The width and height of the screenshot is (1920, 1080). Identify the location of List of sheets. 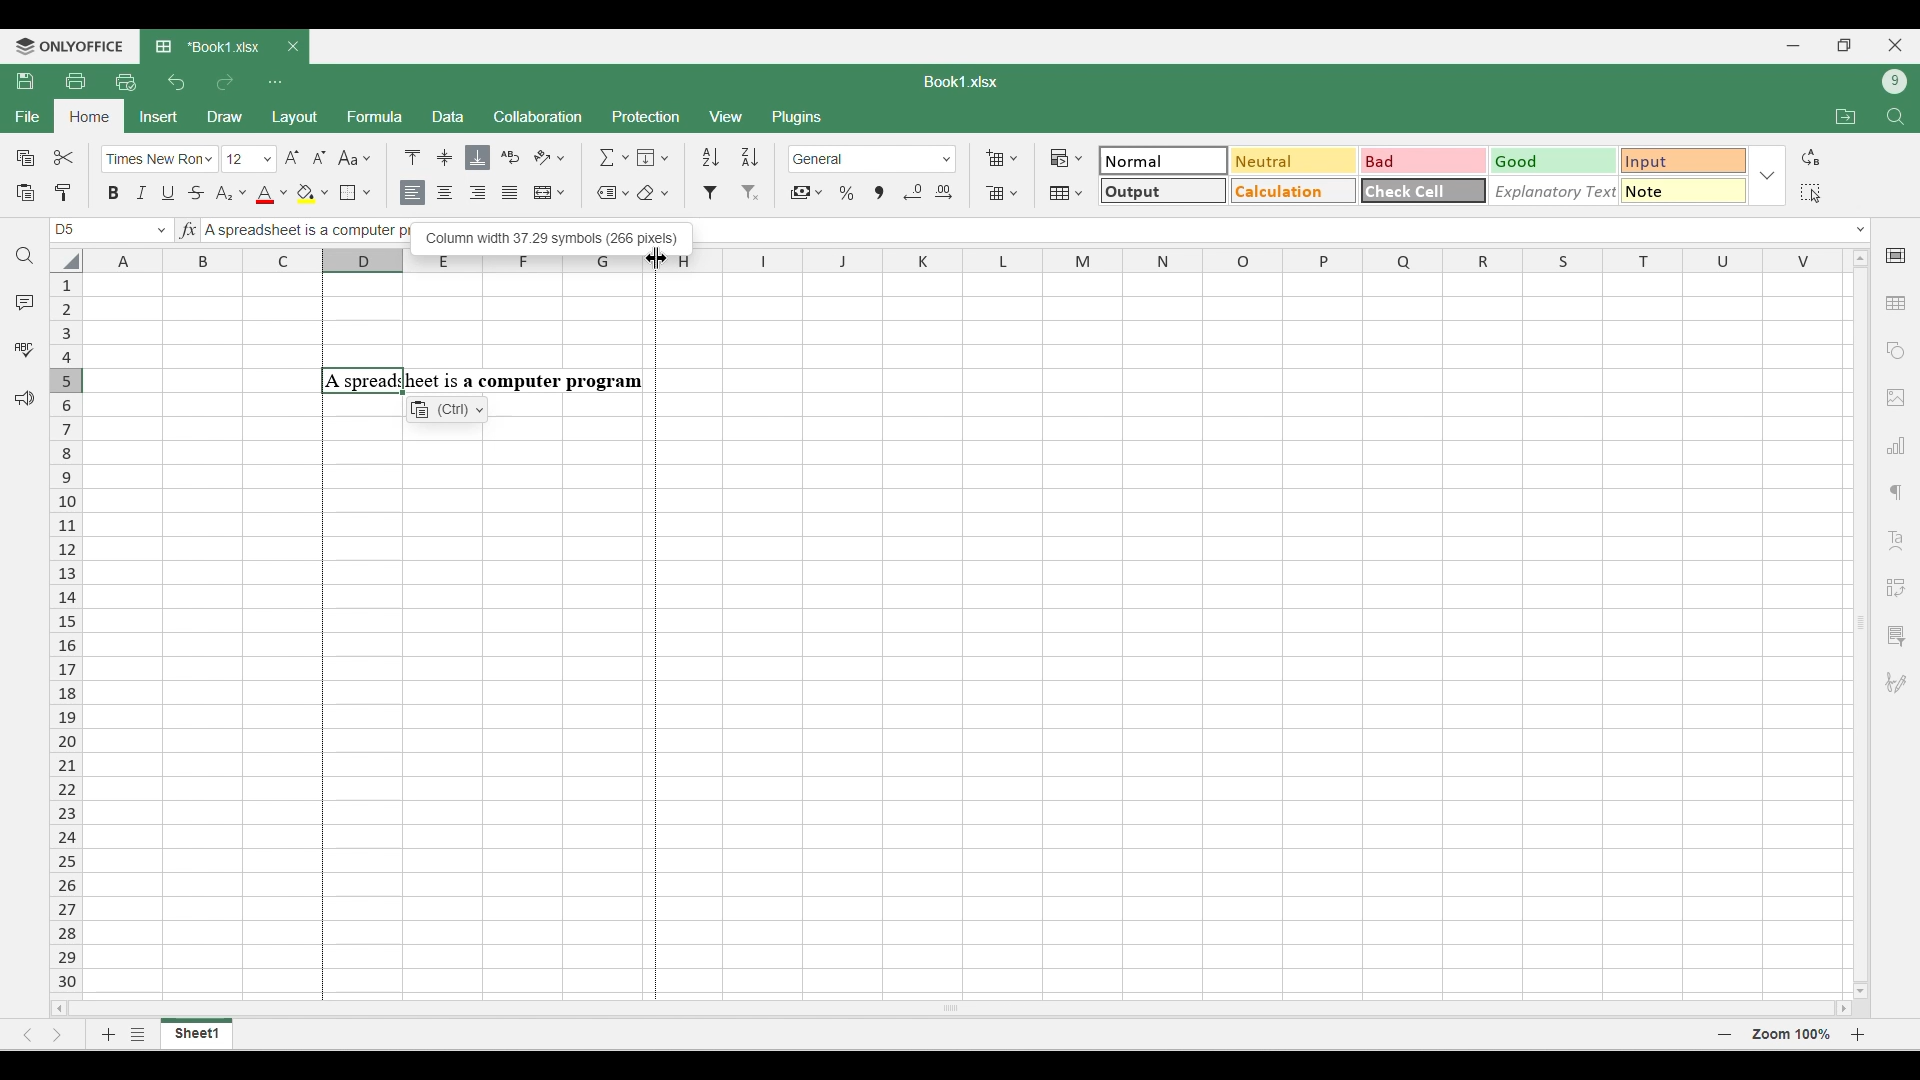
(138, 1034).